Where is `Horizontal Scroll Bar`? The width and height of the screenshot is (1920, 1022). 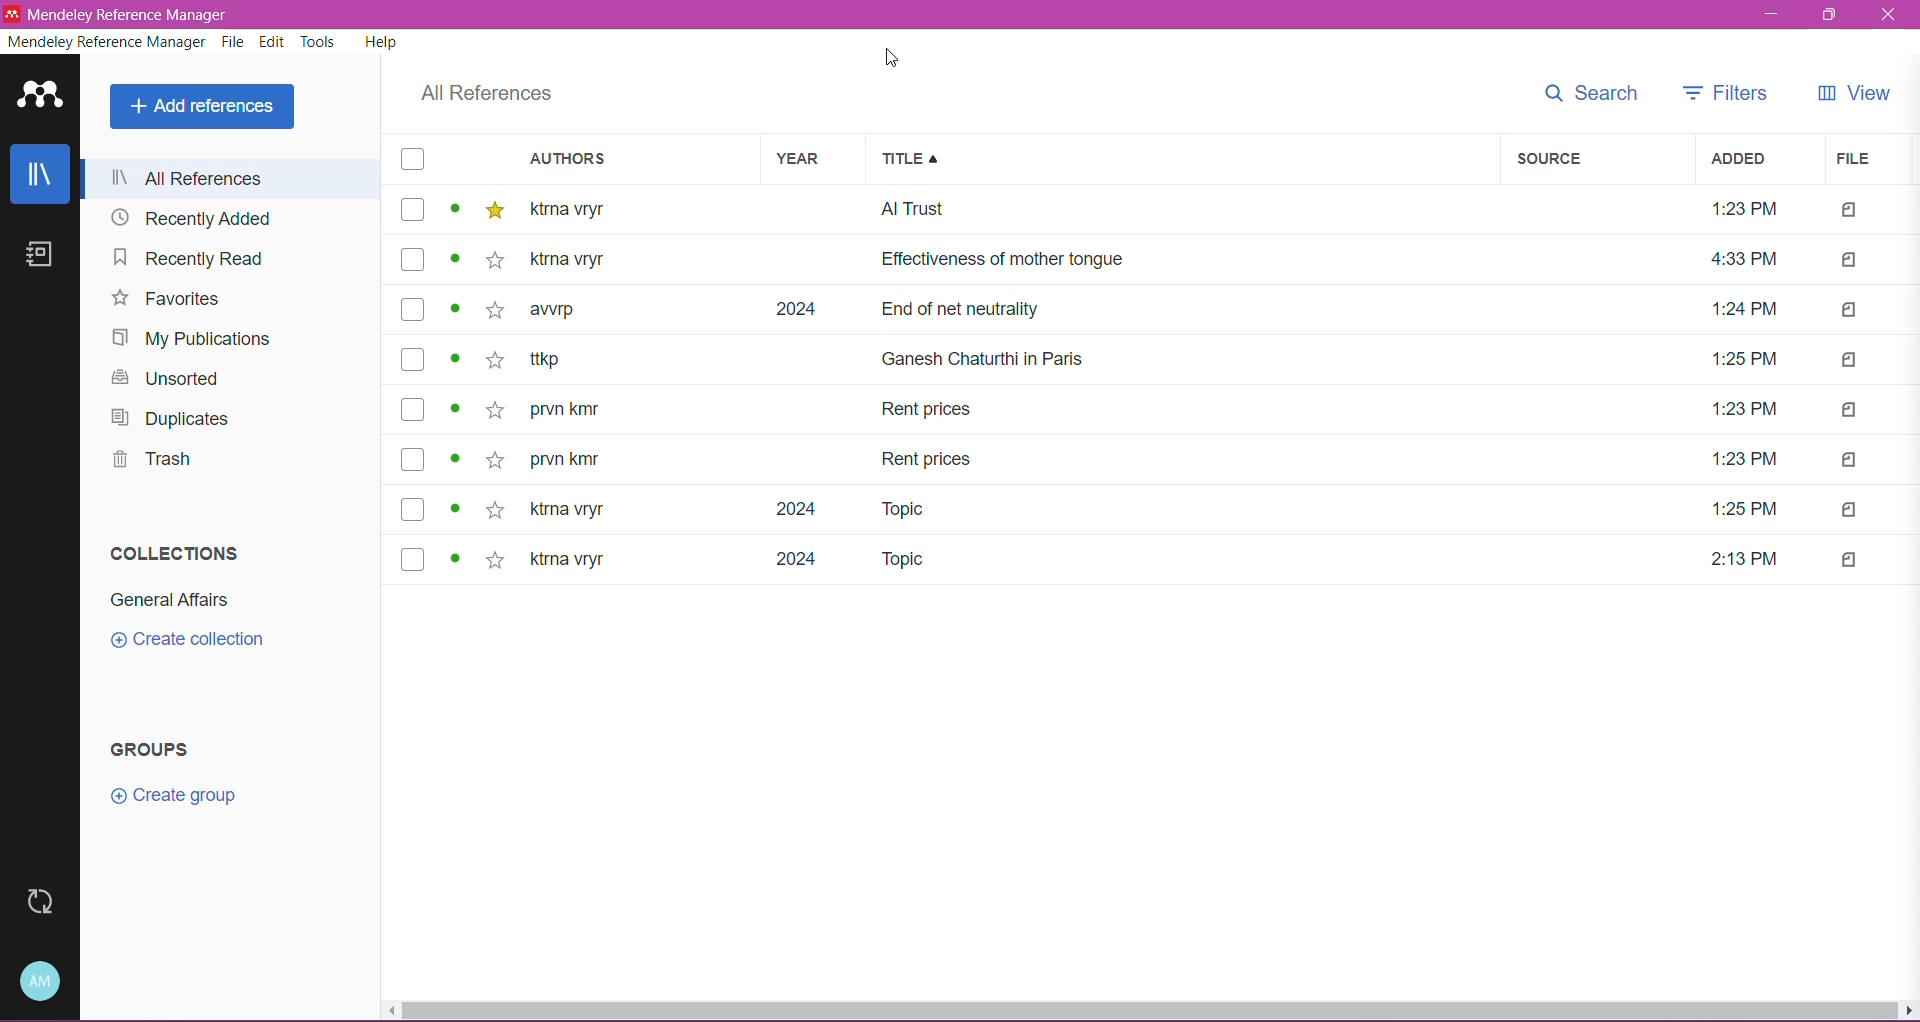
Horizontal Scroll Bar is located at coordinates (1151, 1011).